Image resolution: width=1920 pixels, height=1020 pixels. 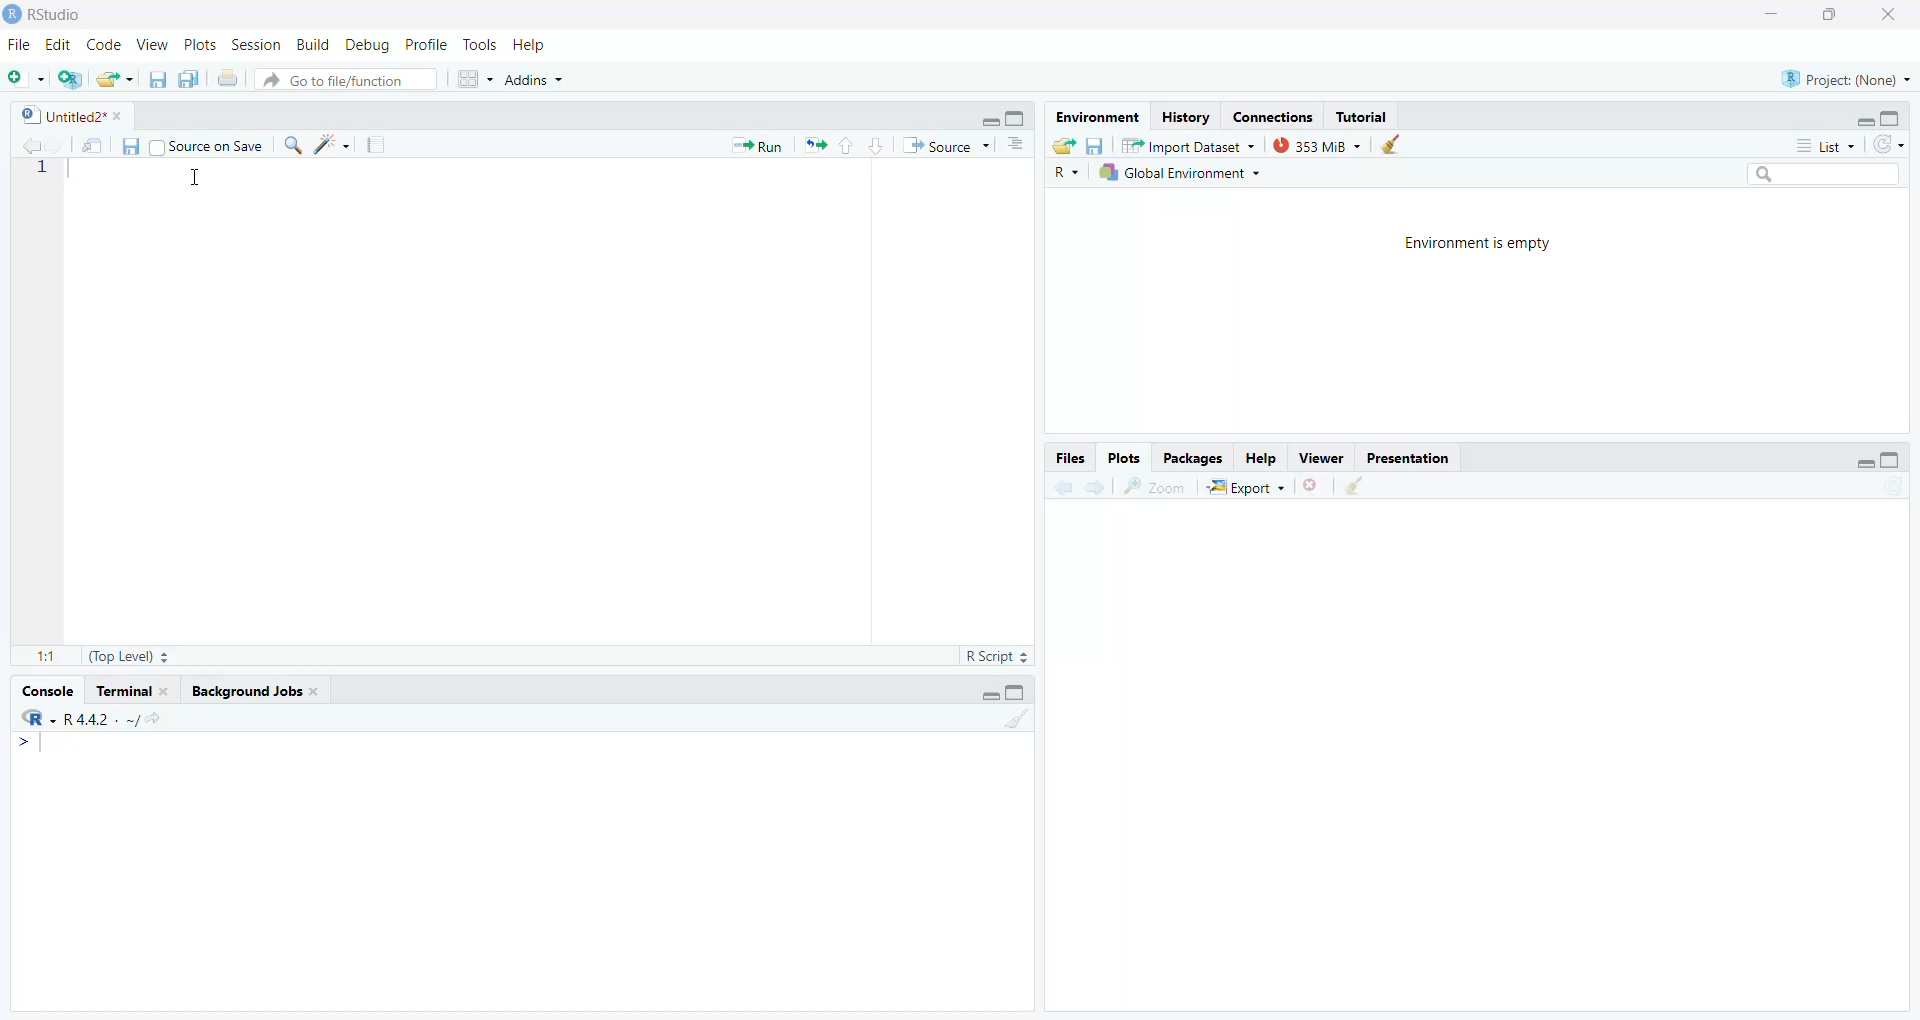 I want to click on View, so click(x=151, y=46).